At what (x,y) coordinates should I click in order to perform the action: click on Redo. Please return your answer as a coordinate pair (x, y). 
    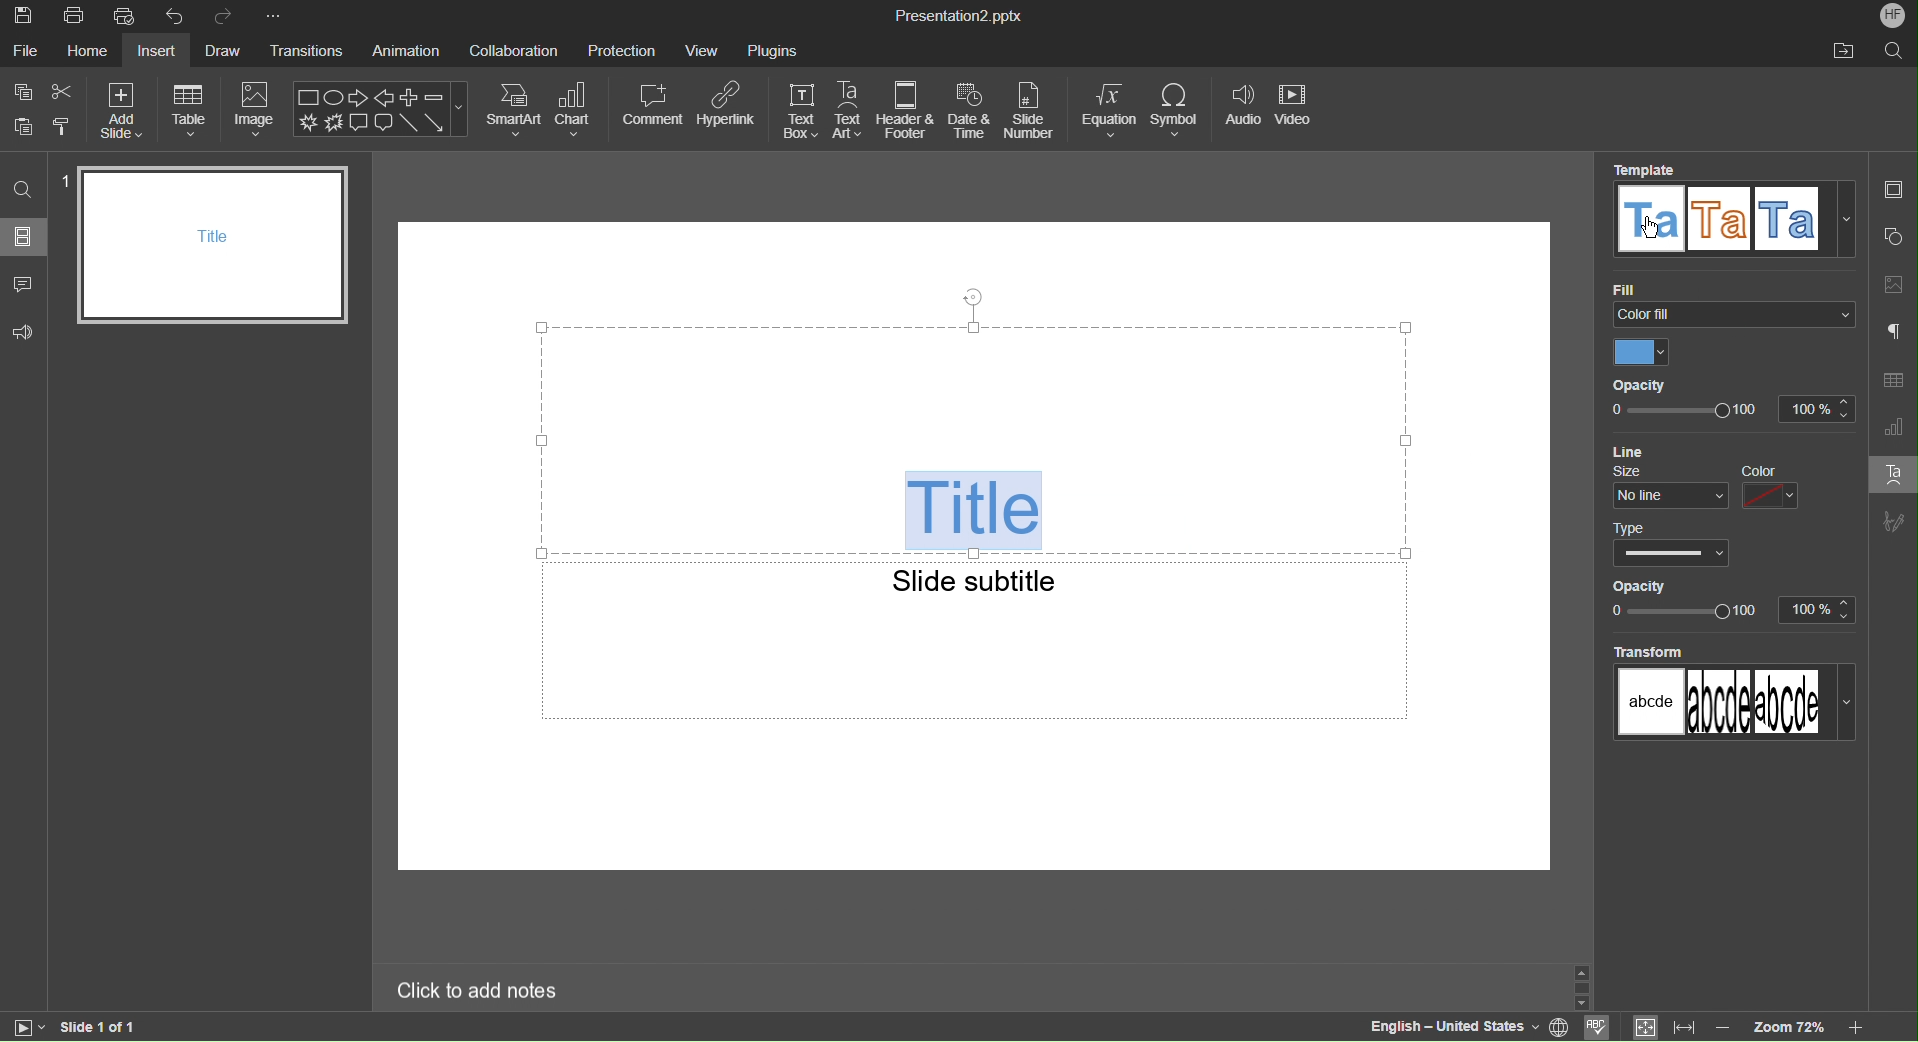
    Looking at the image, I should click on (226, 16).